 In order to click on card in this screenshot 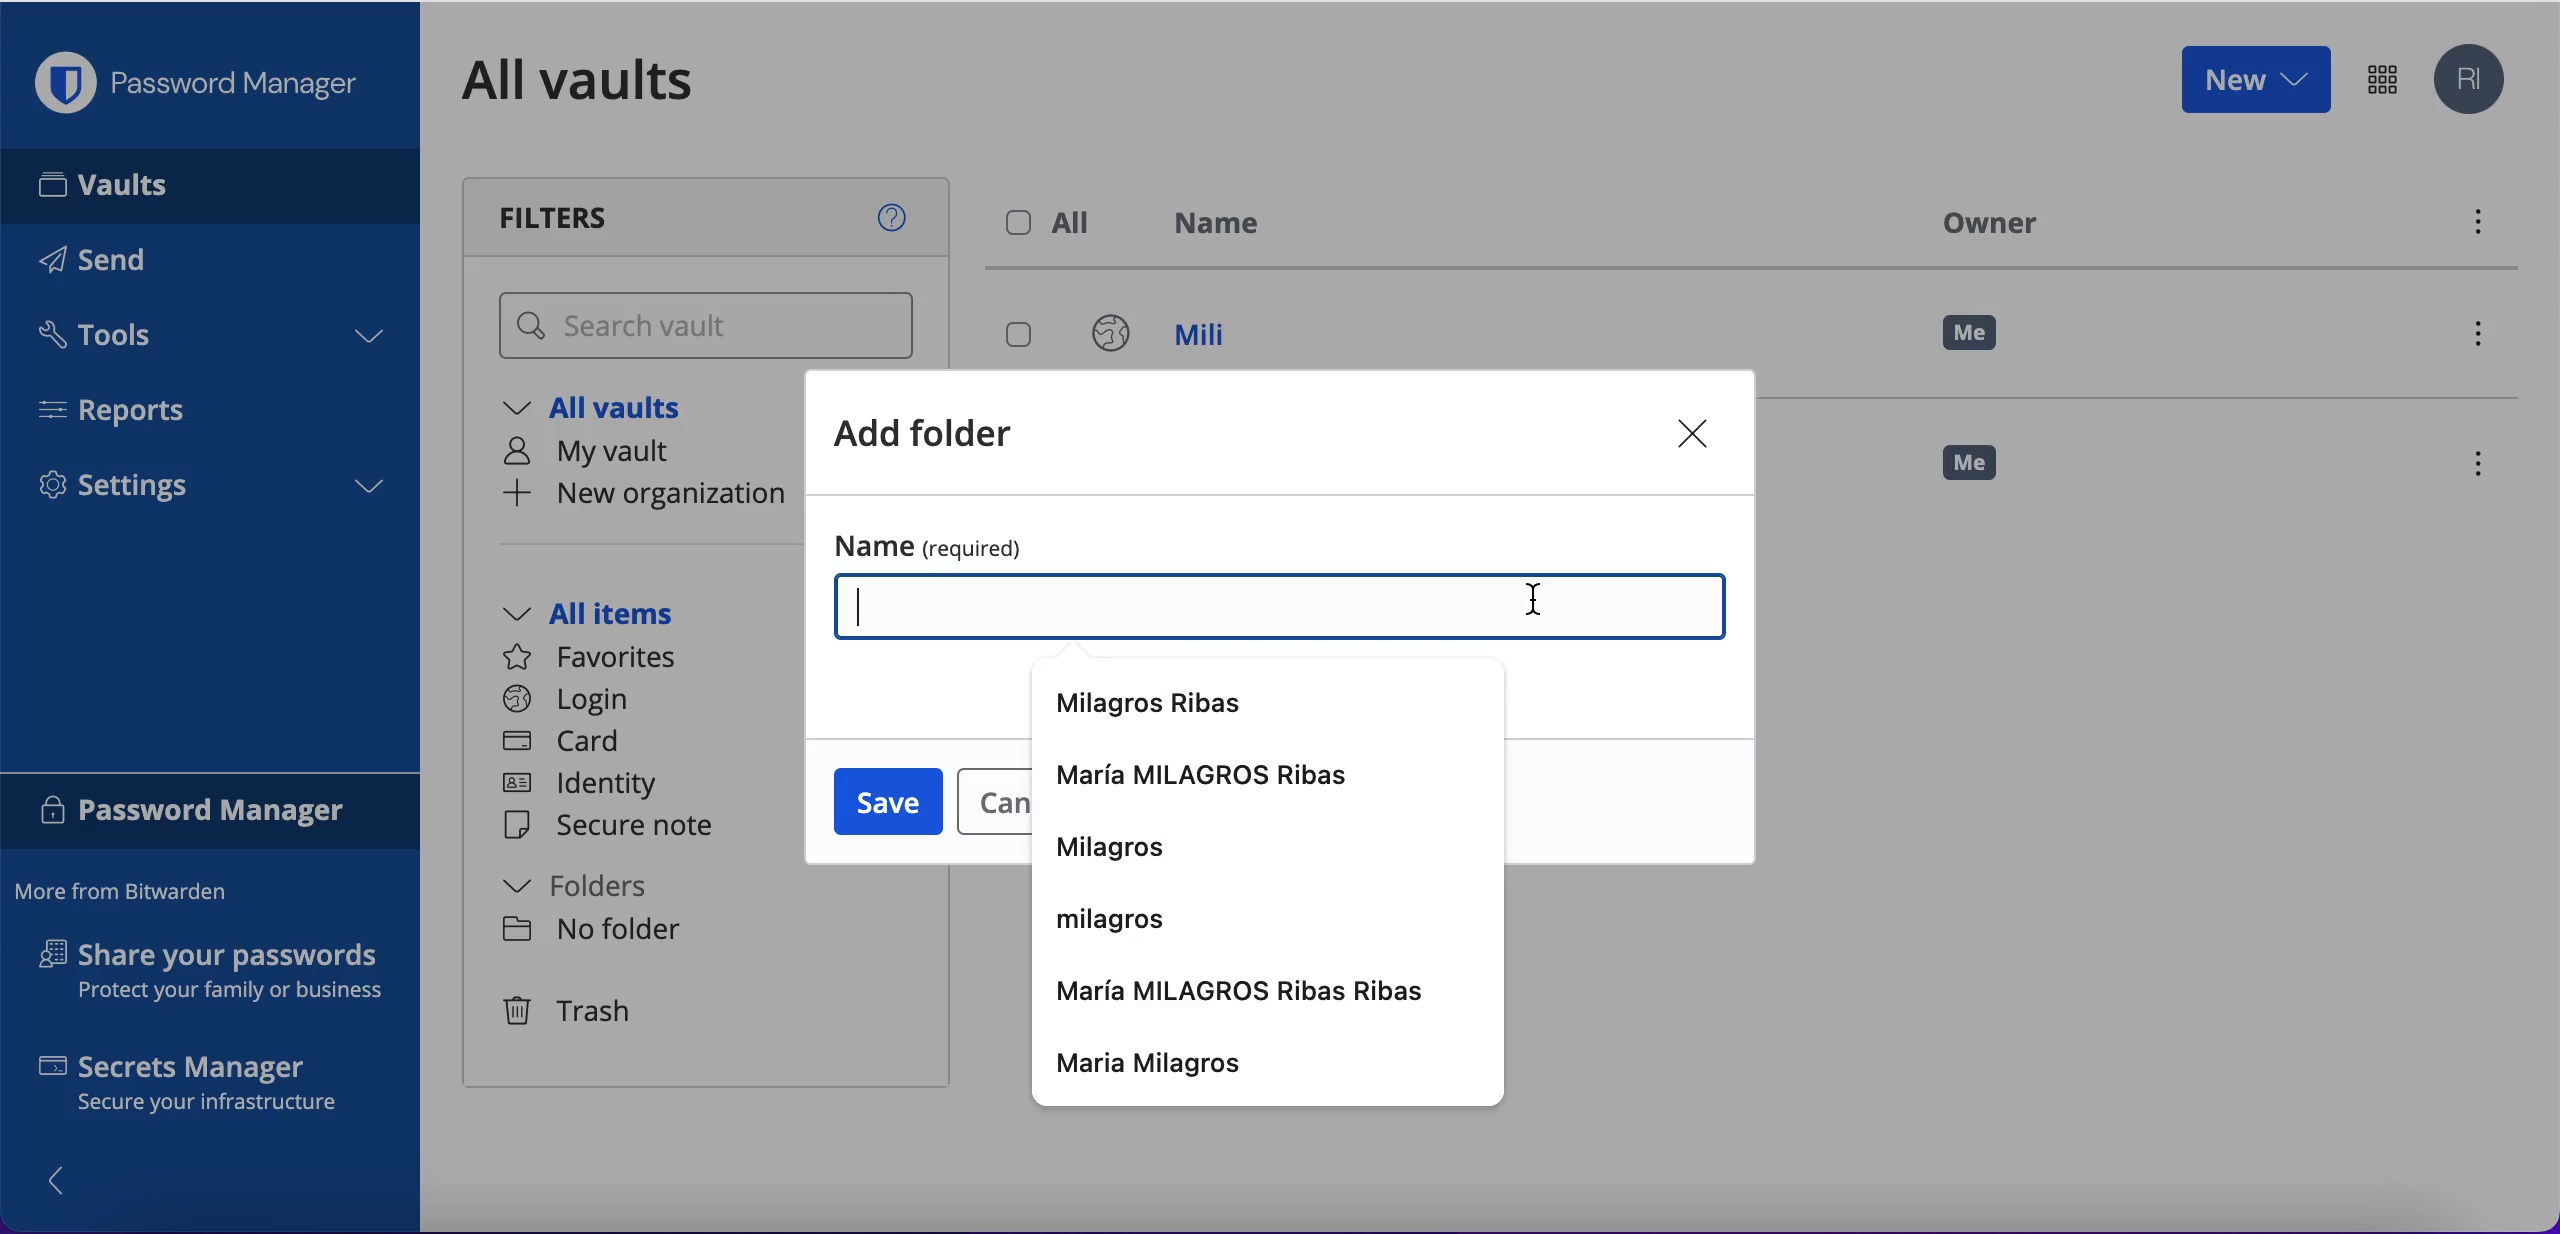, I will do `click(565, 744)`.